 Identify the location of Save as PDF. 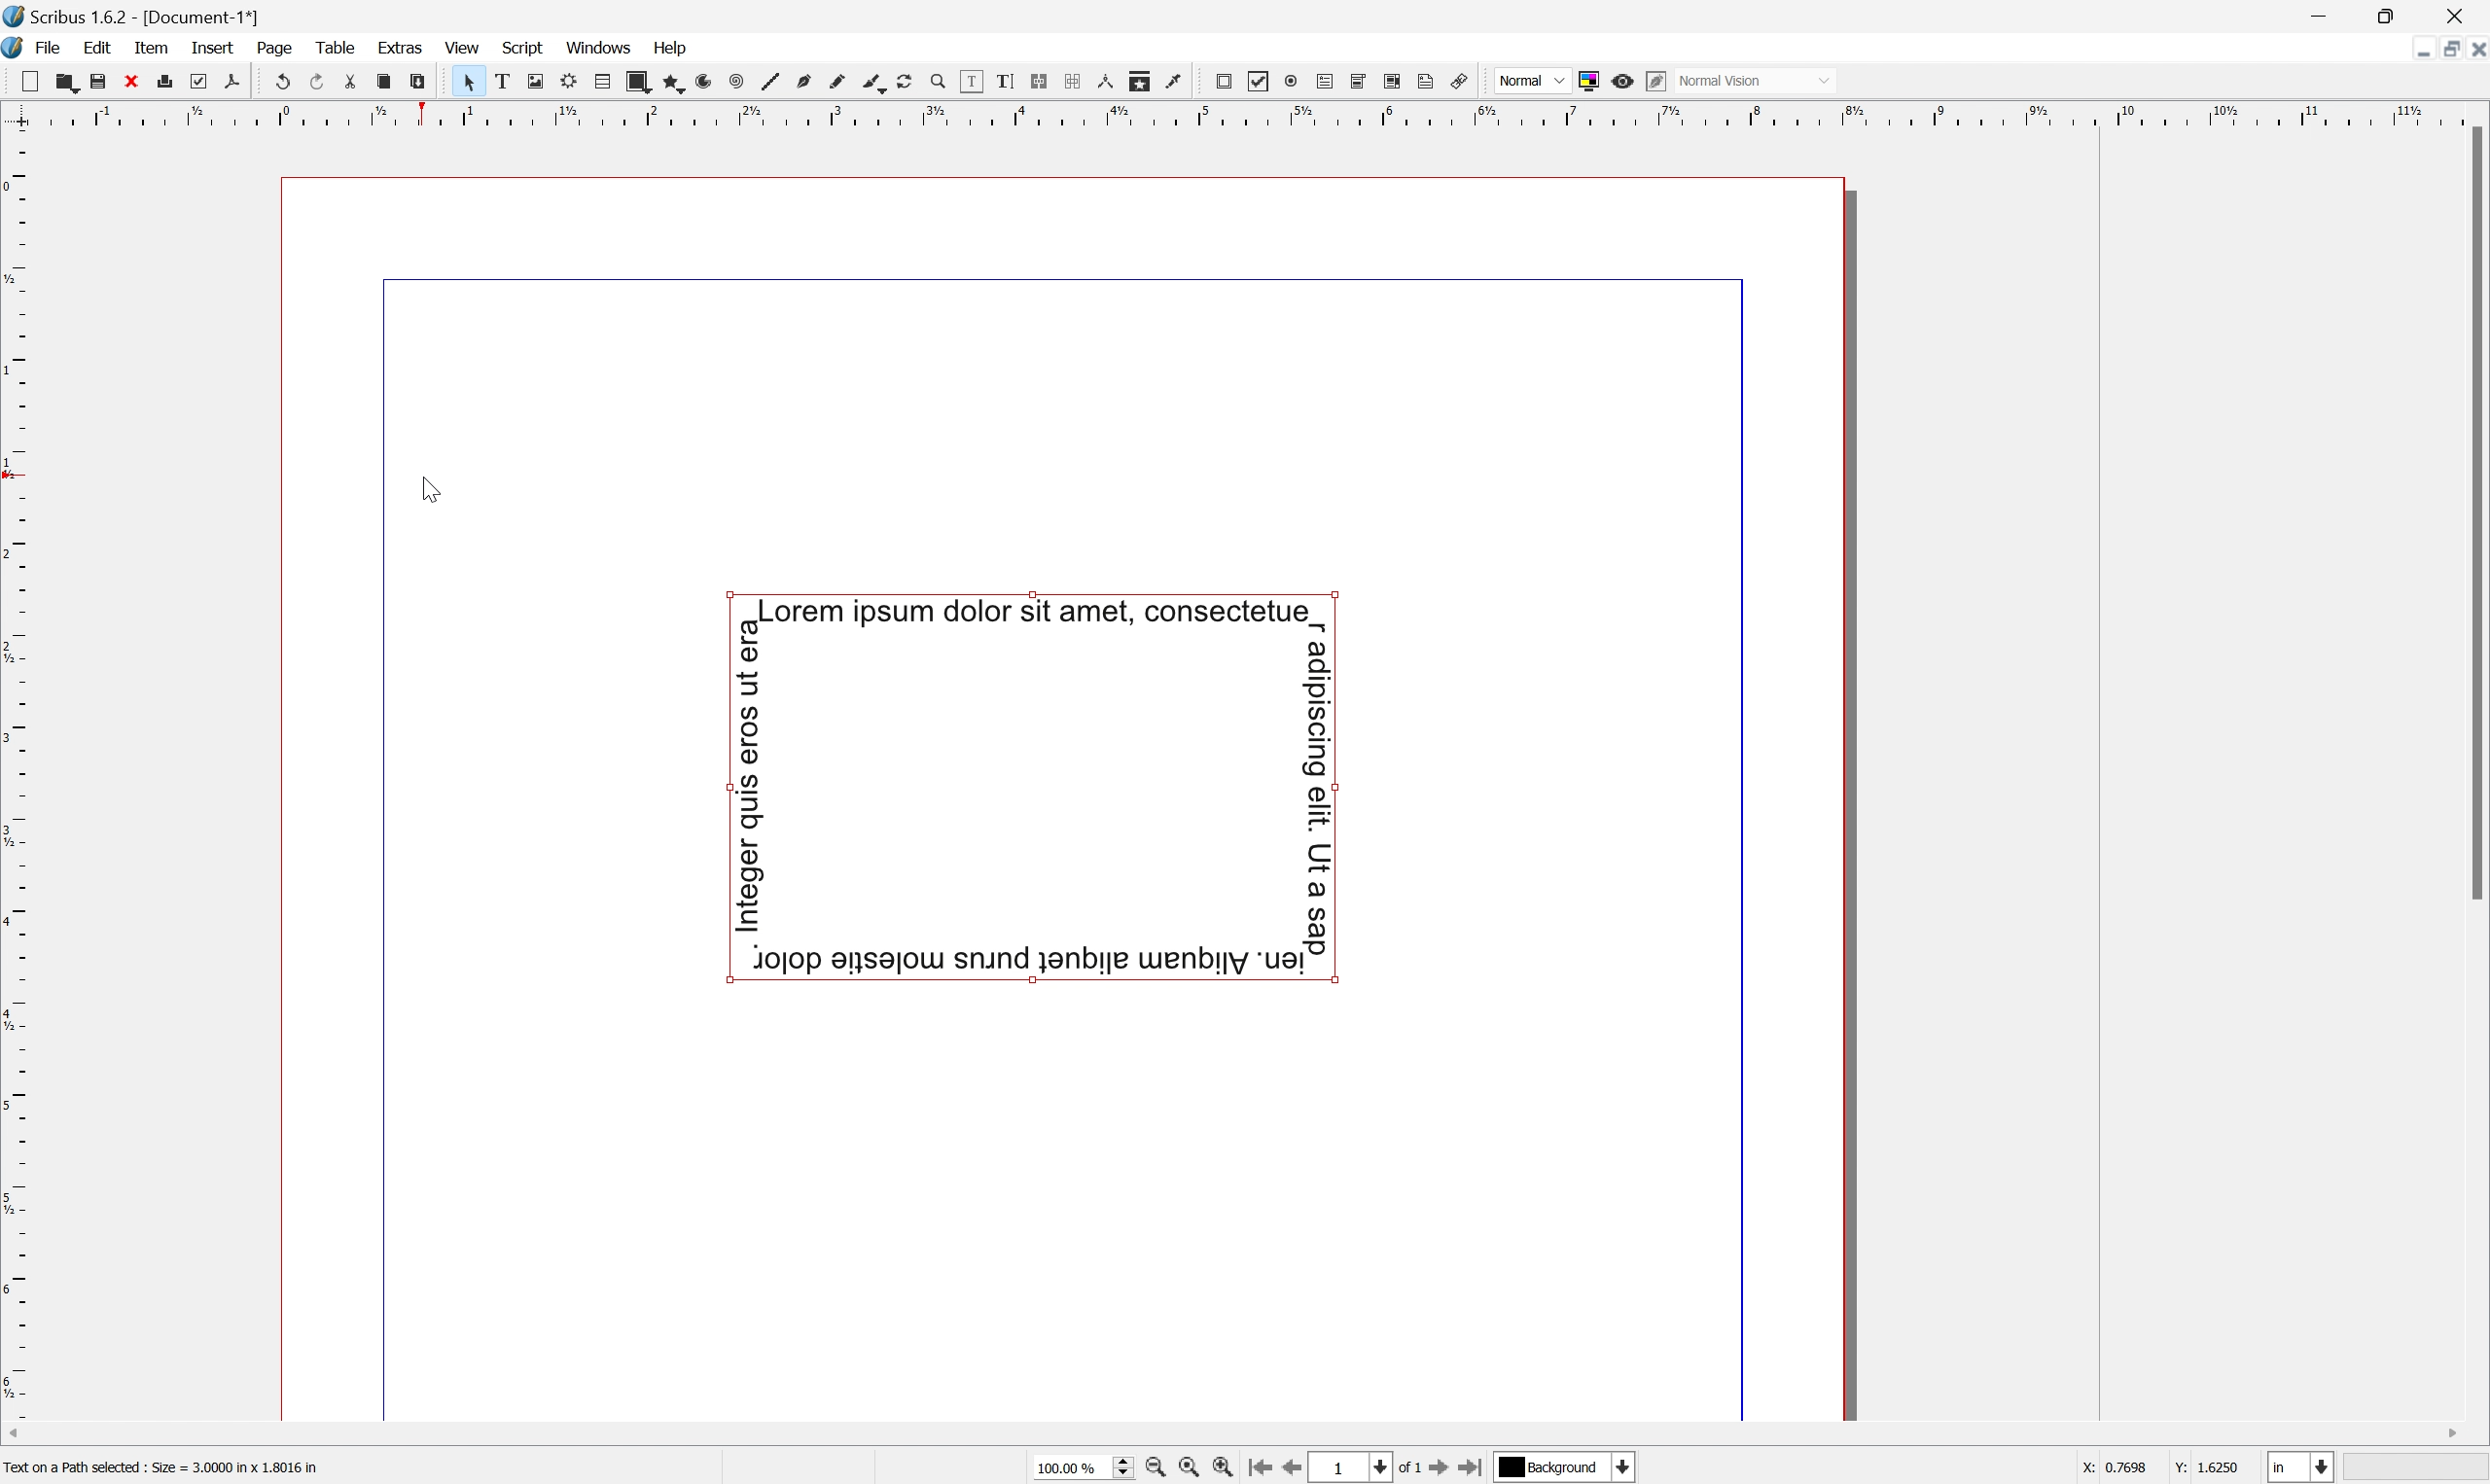
(232, 84).